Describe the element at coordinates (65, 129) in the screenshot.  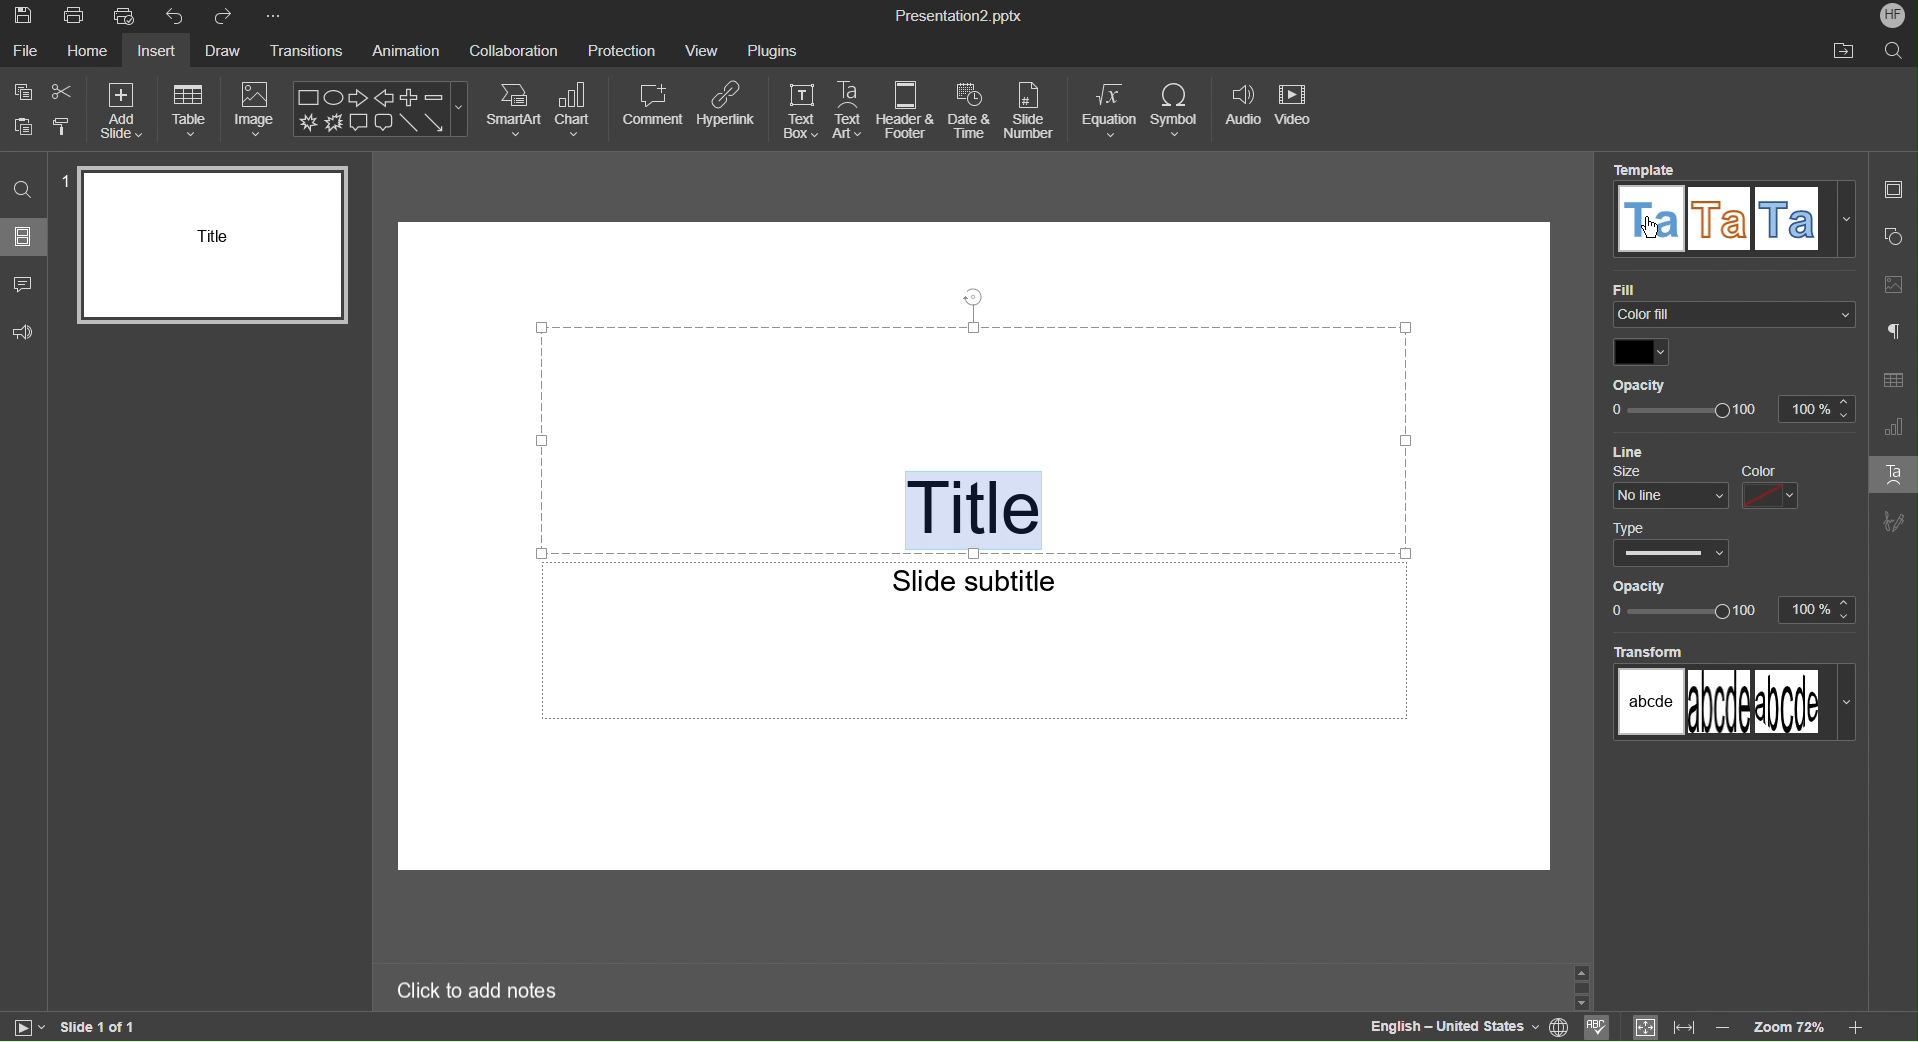
I see `clone formatting` at that location.